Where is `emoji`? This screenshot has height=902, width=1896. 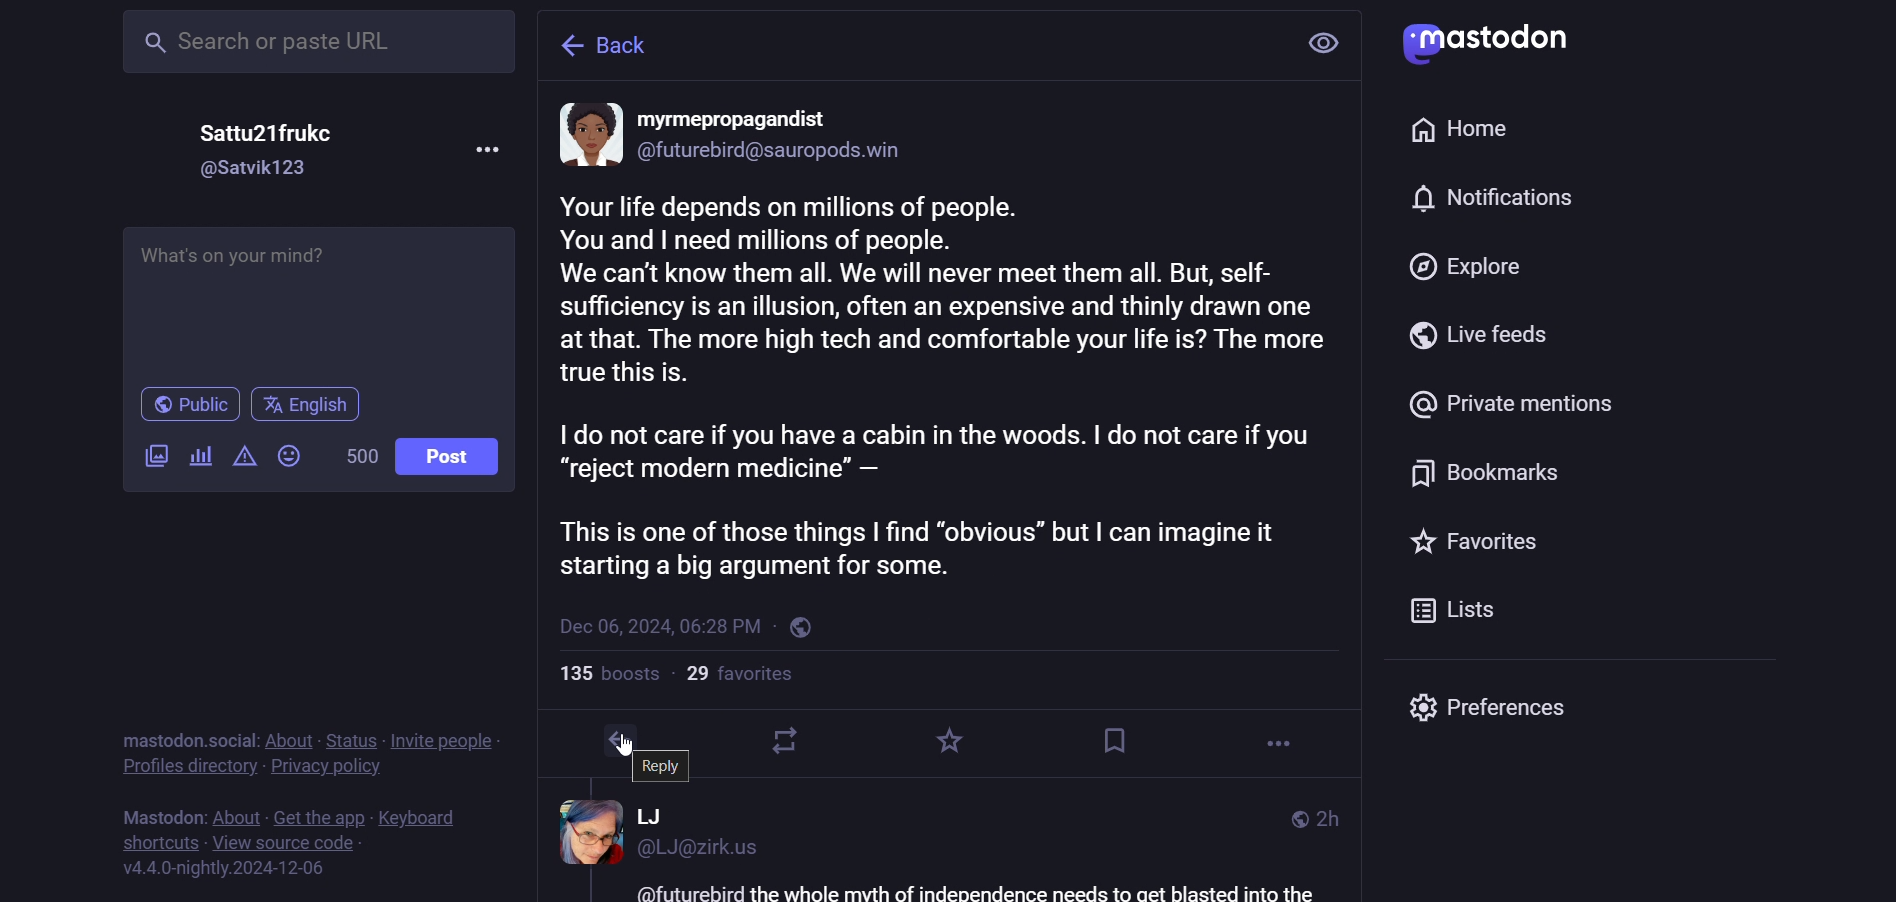 emoji is located at coordinates (292, 455).